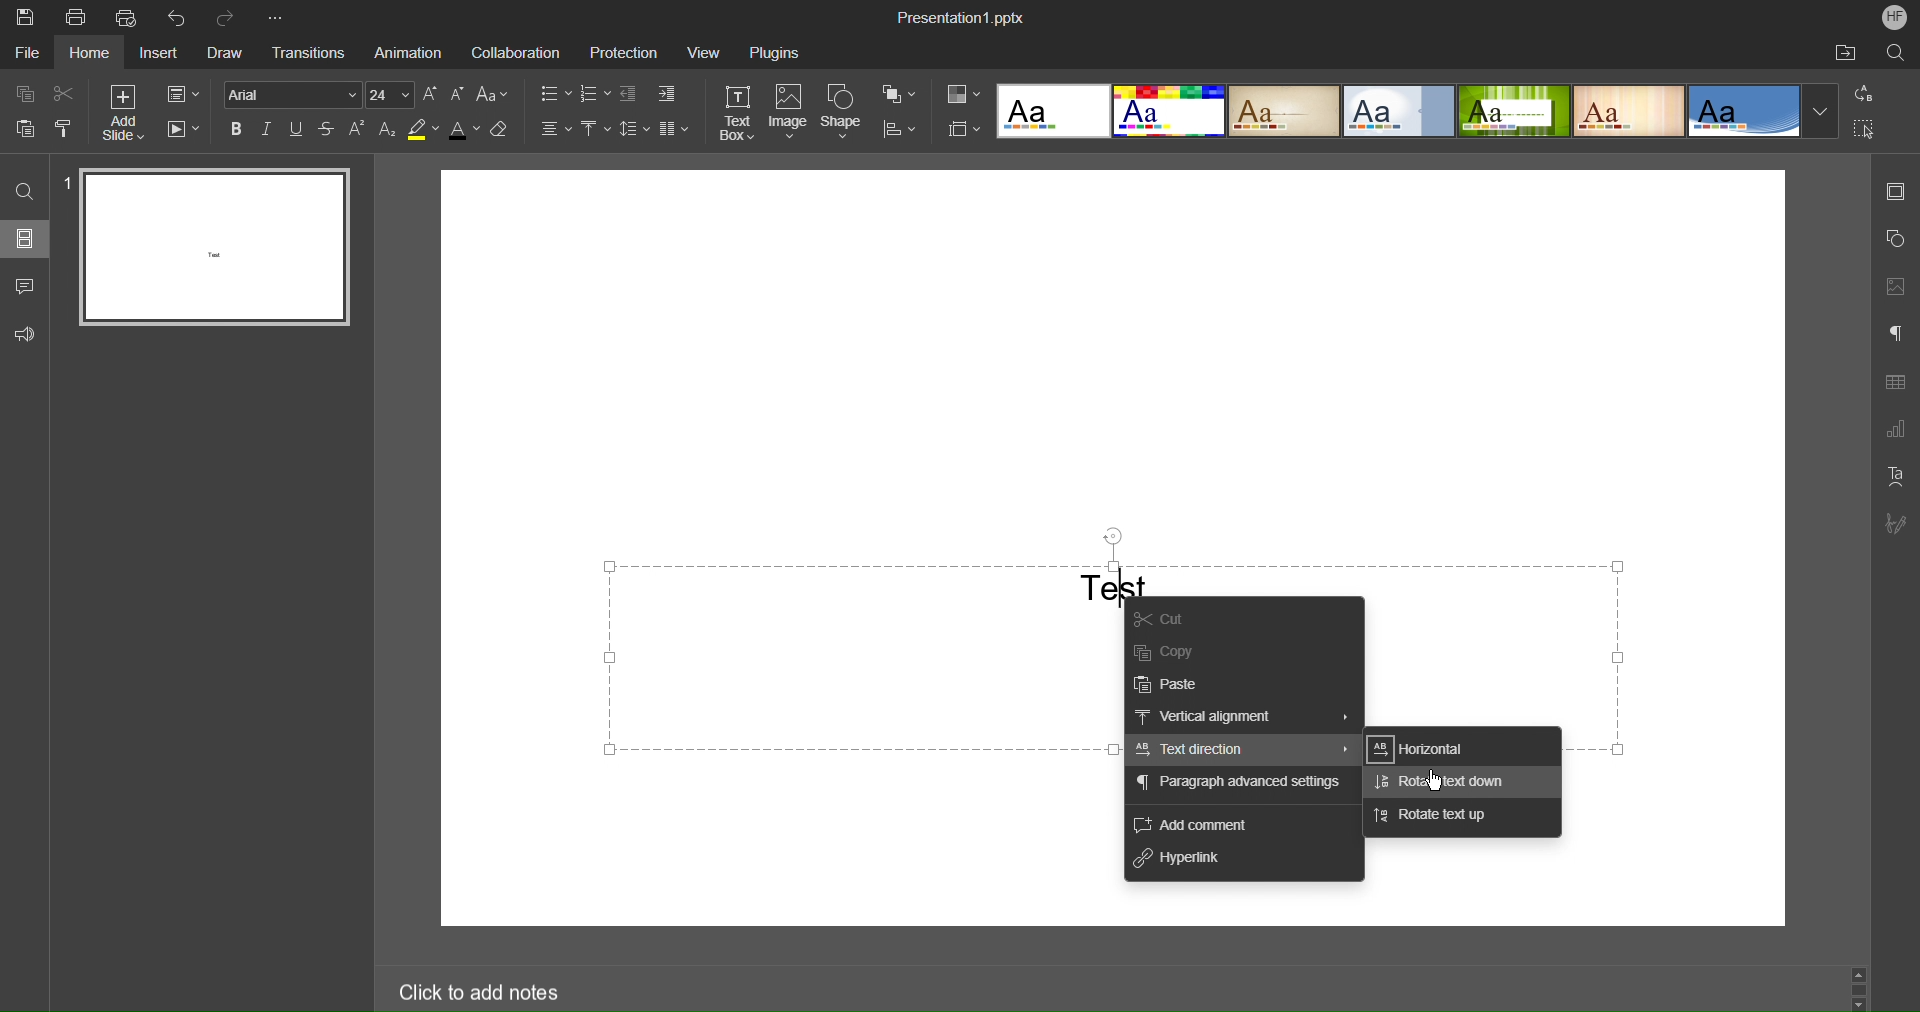 The image size is (1920, 1012). I want to click on Animation, so click(410, 51).